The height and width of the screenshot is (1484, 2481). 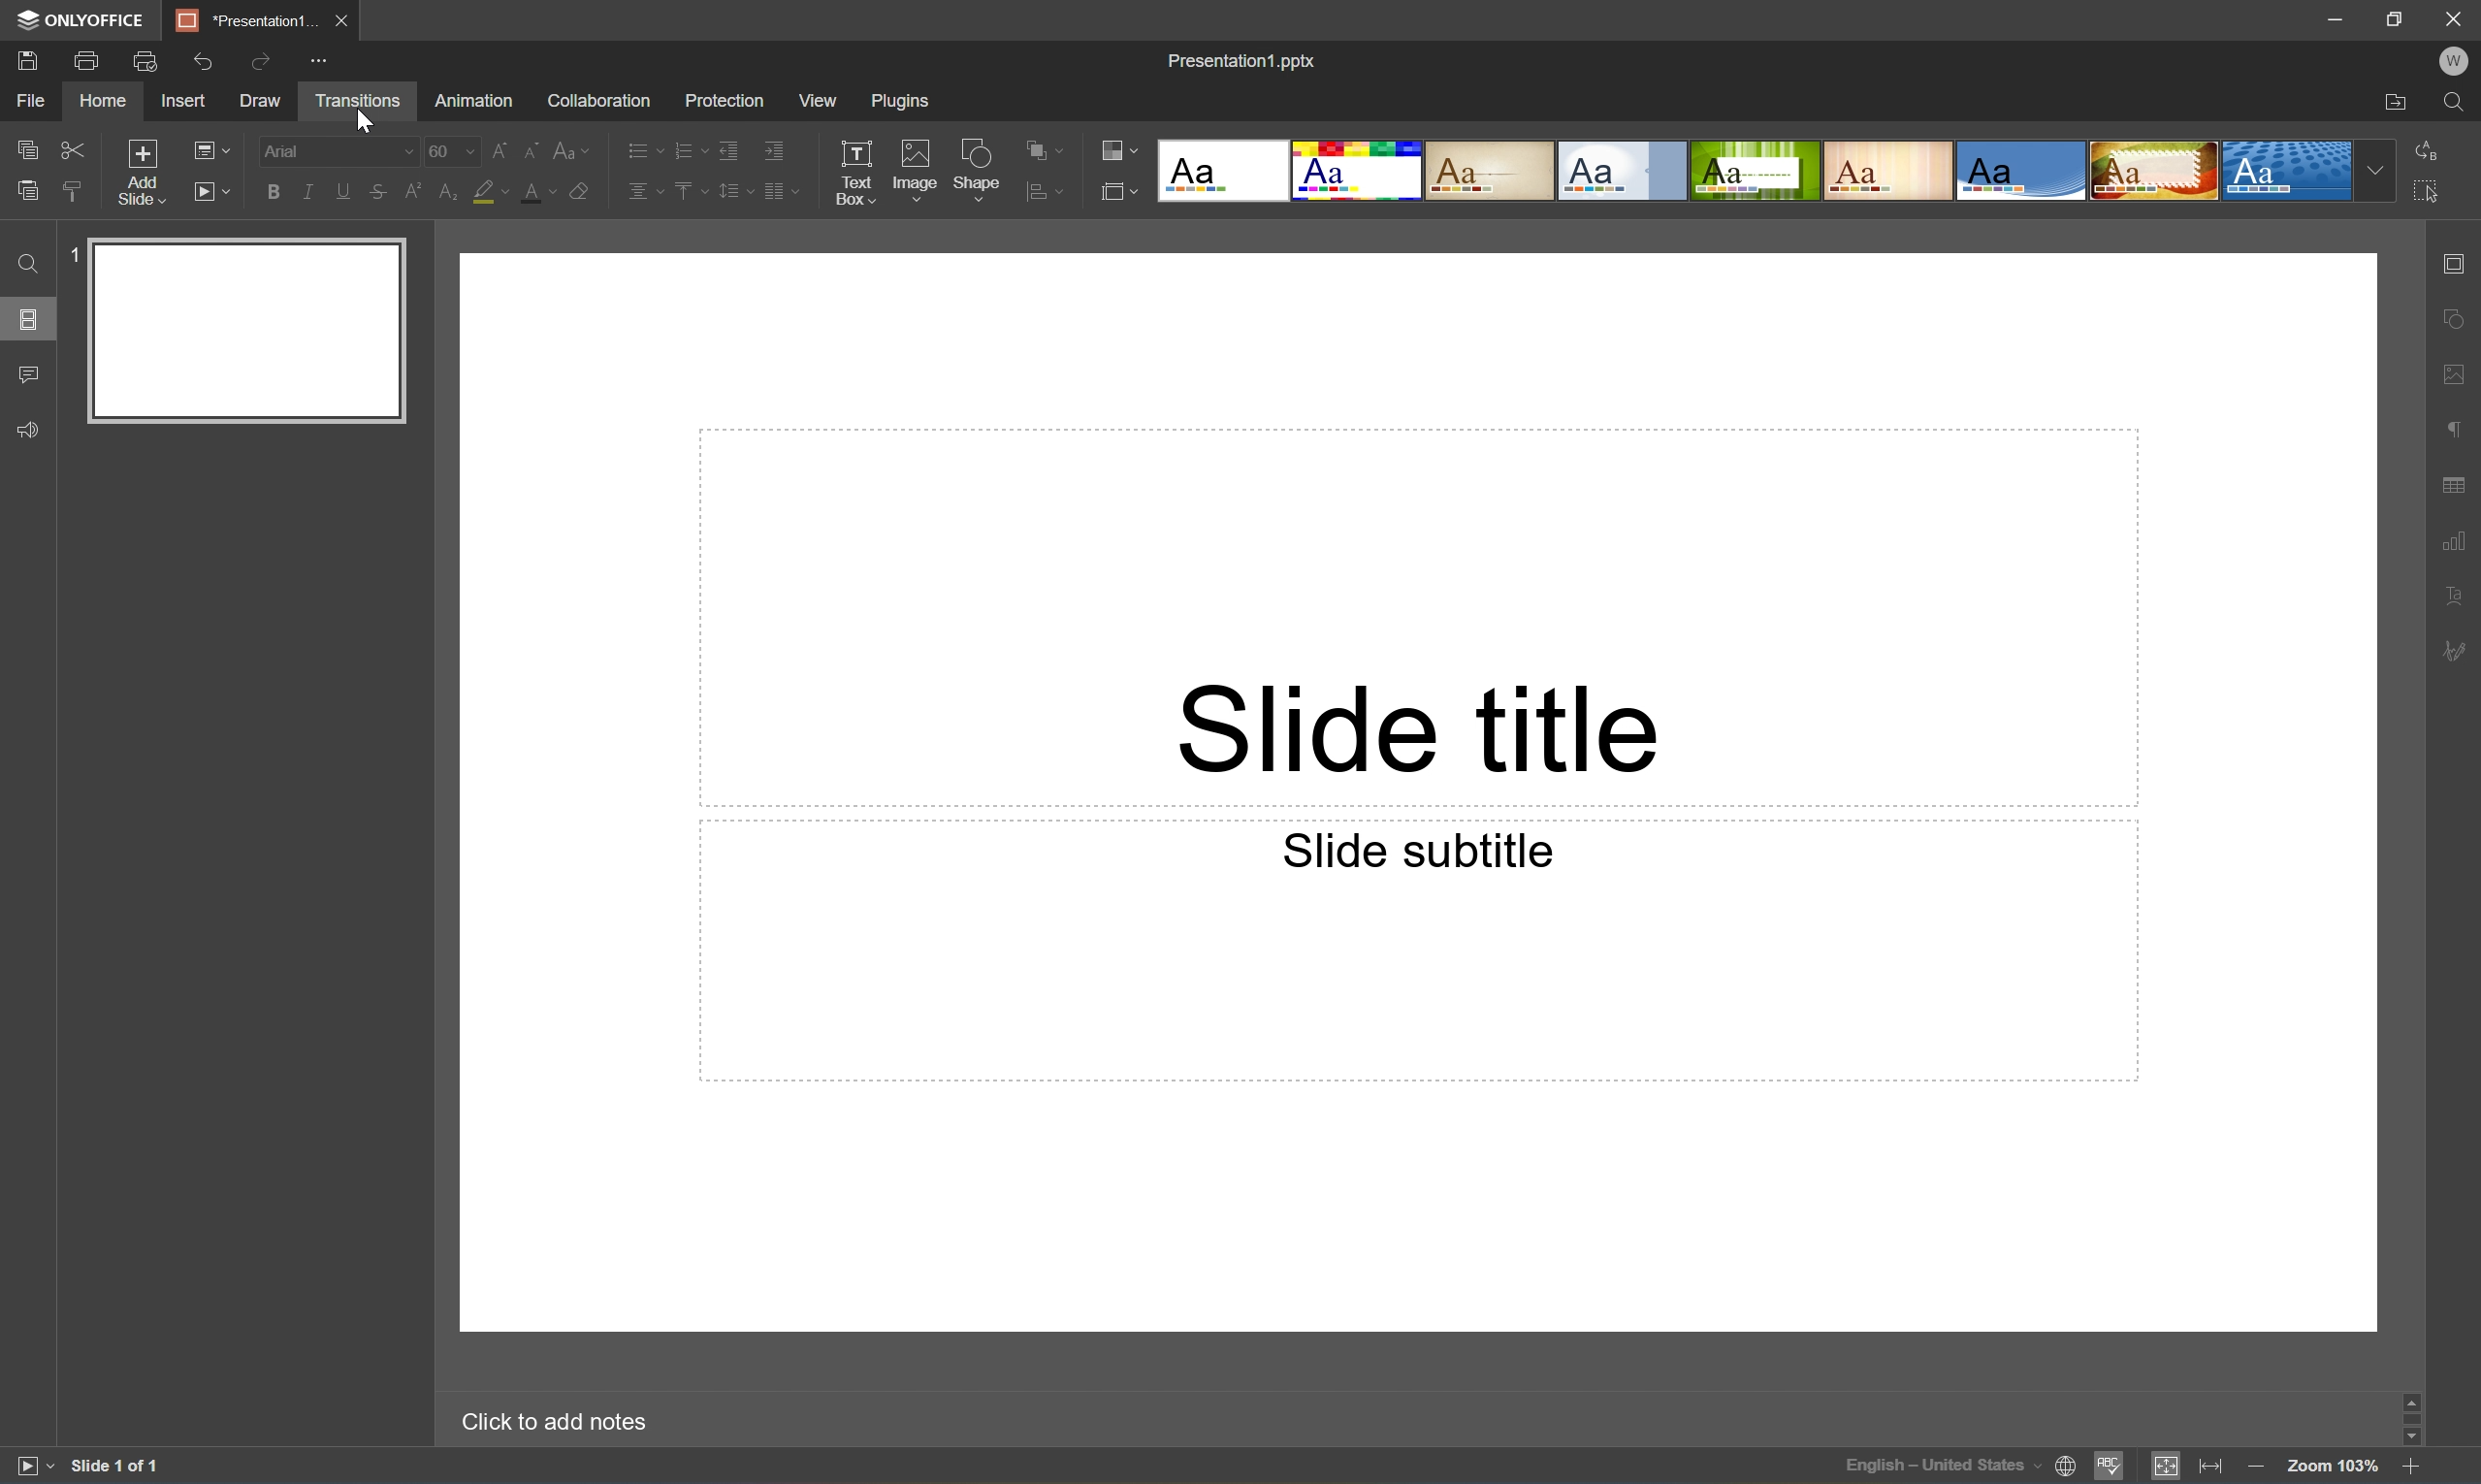 What do you see at coordinates (1121, 151) in the screenshot?
I see `Change color theme` at bounding box center [1121, 151].